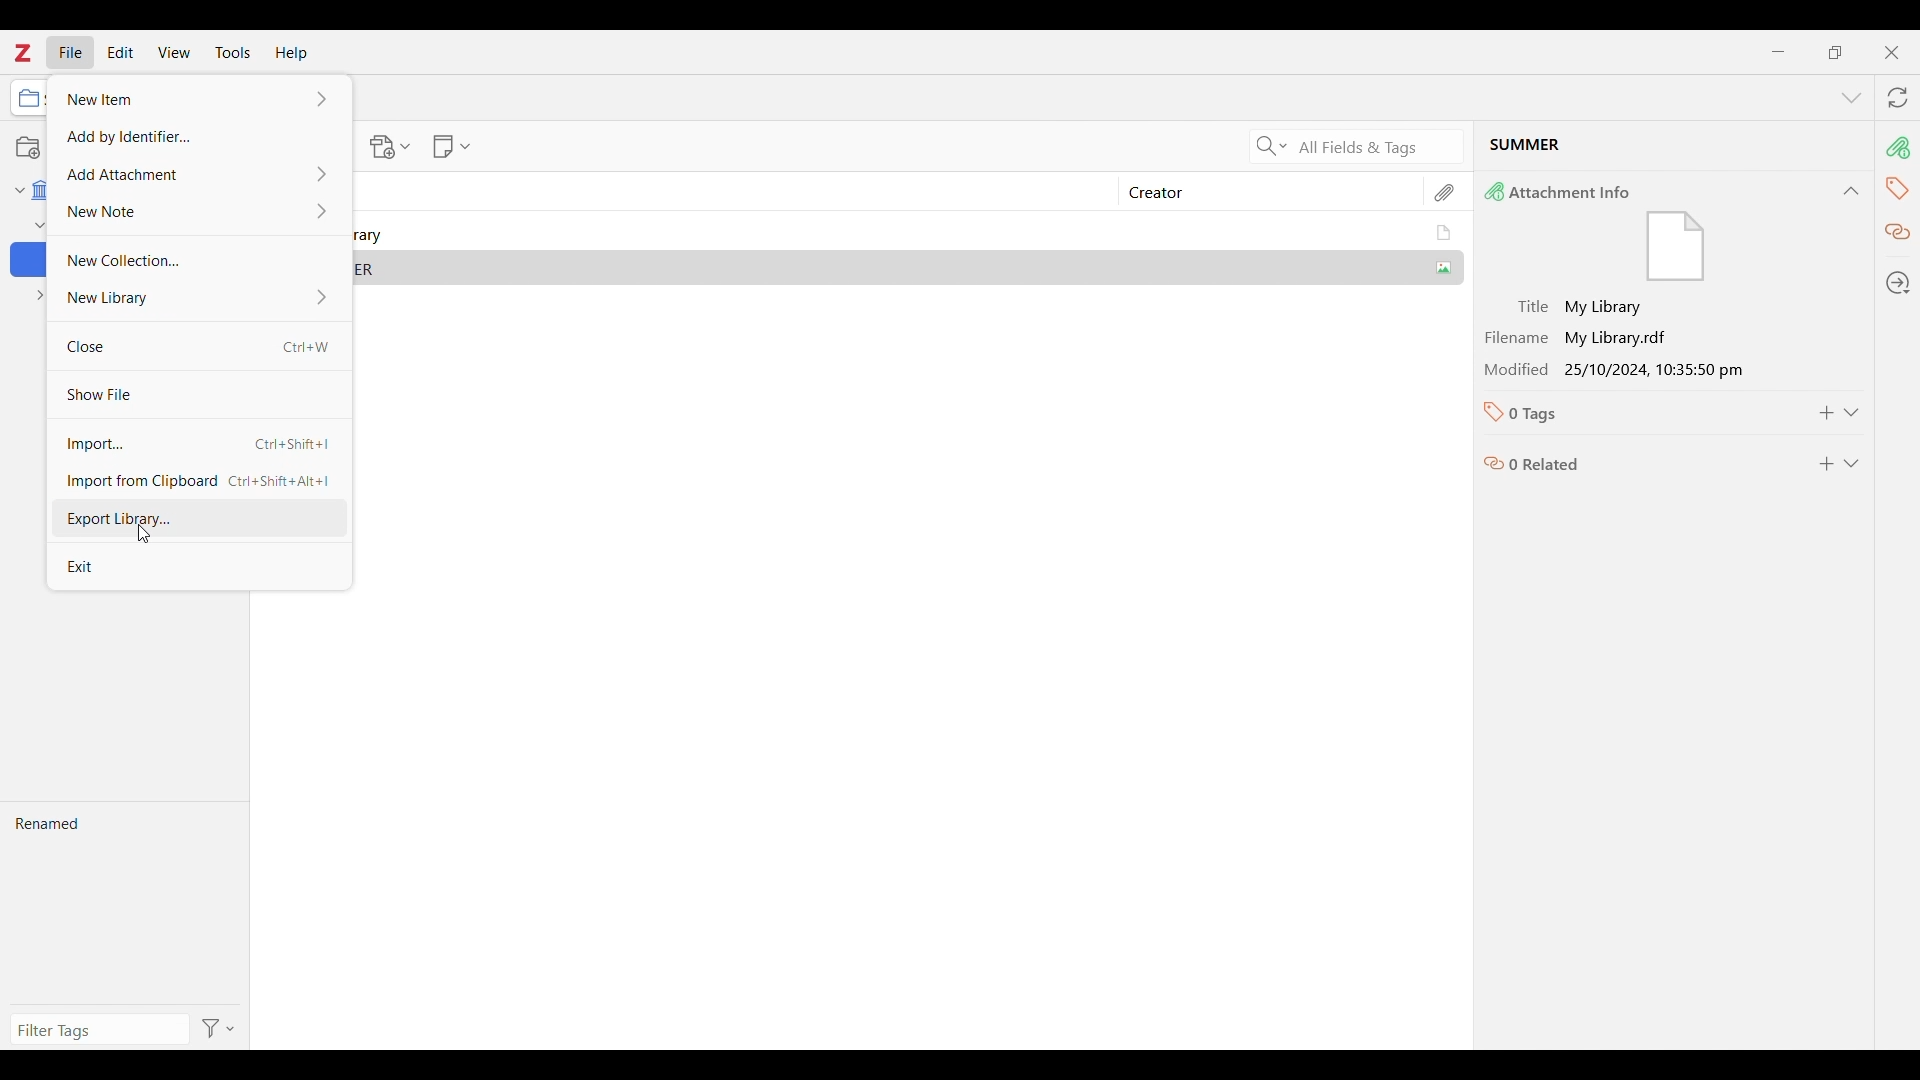 The height and width of the screenshot is (1080, 1920). I want to click on Show file, so click(198, 394).